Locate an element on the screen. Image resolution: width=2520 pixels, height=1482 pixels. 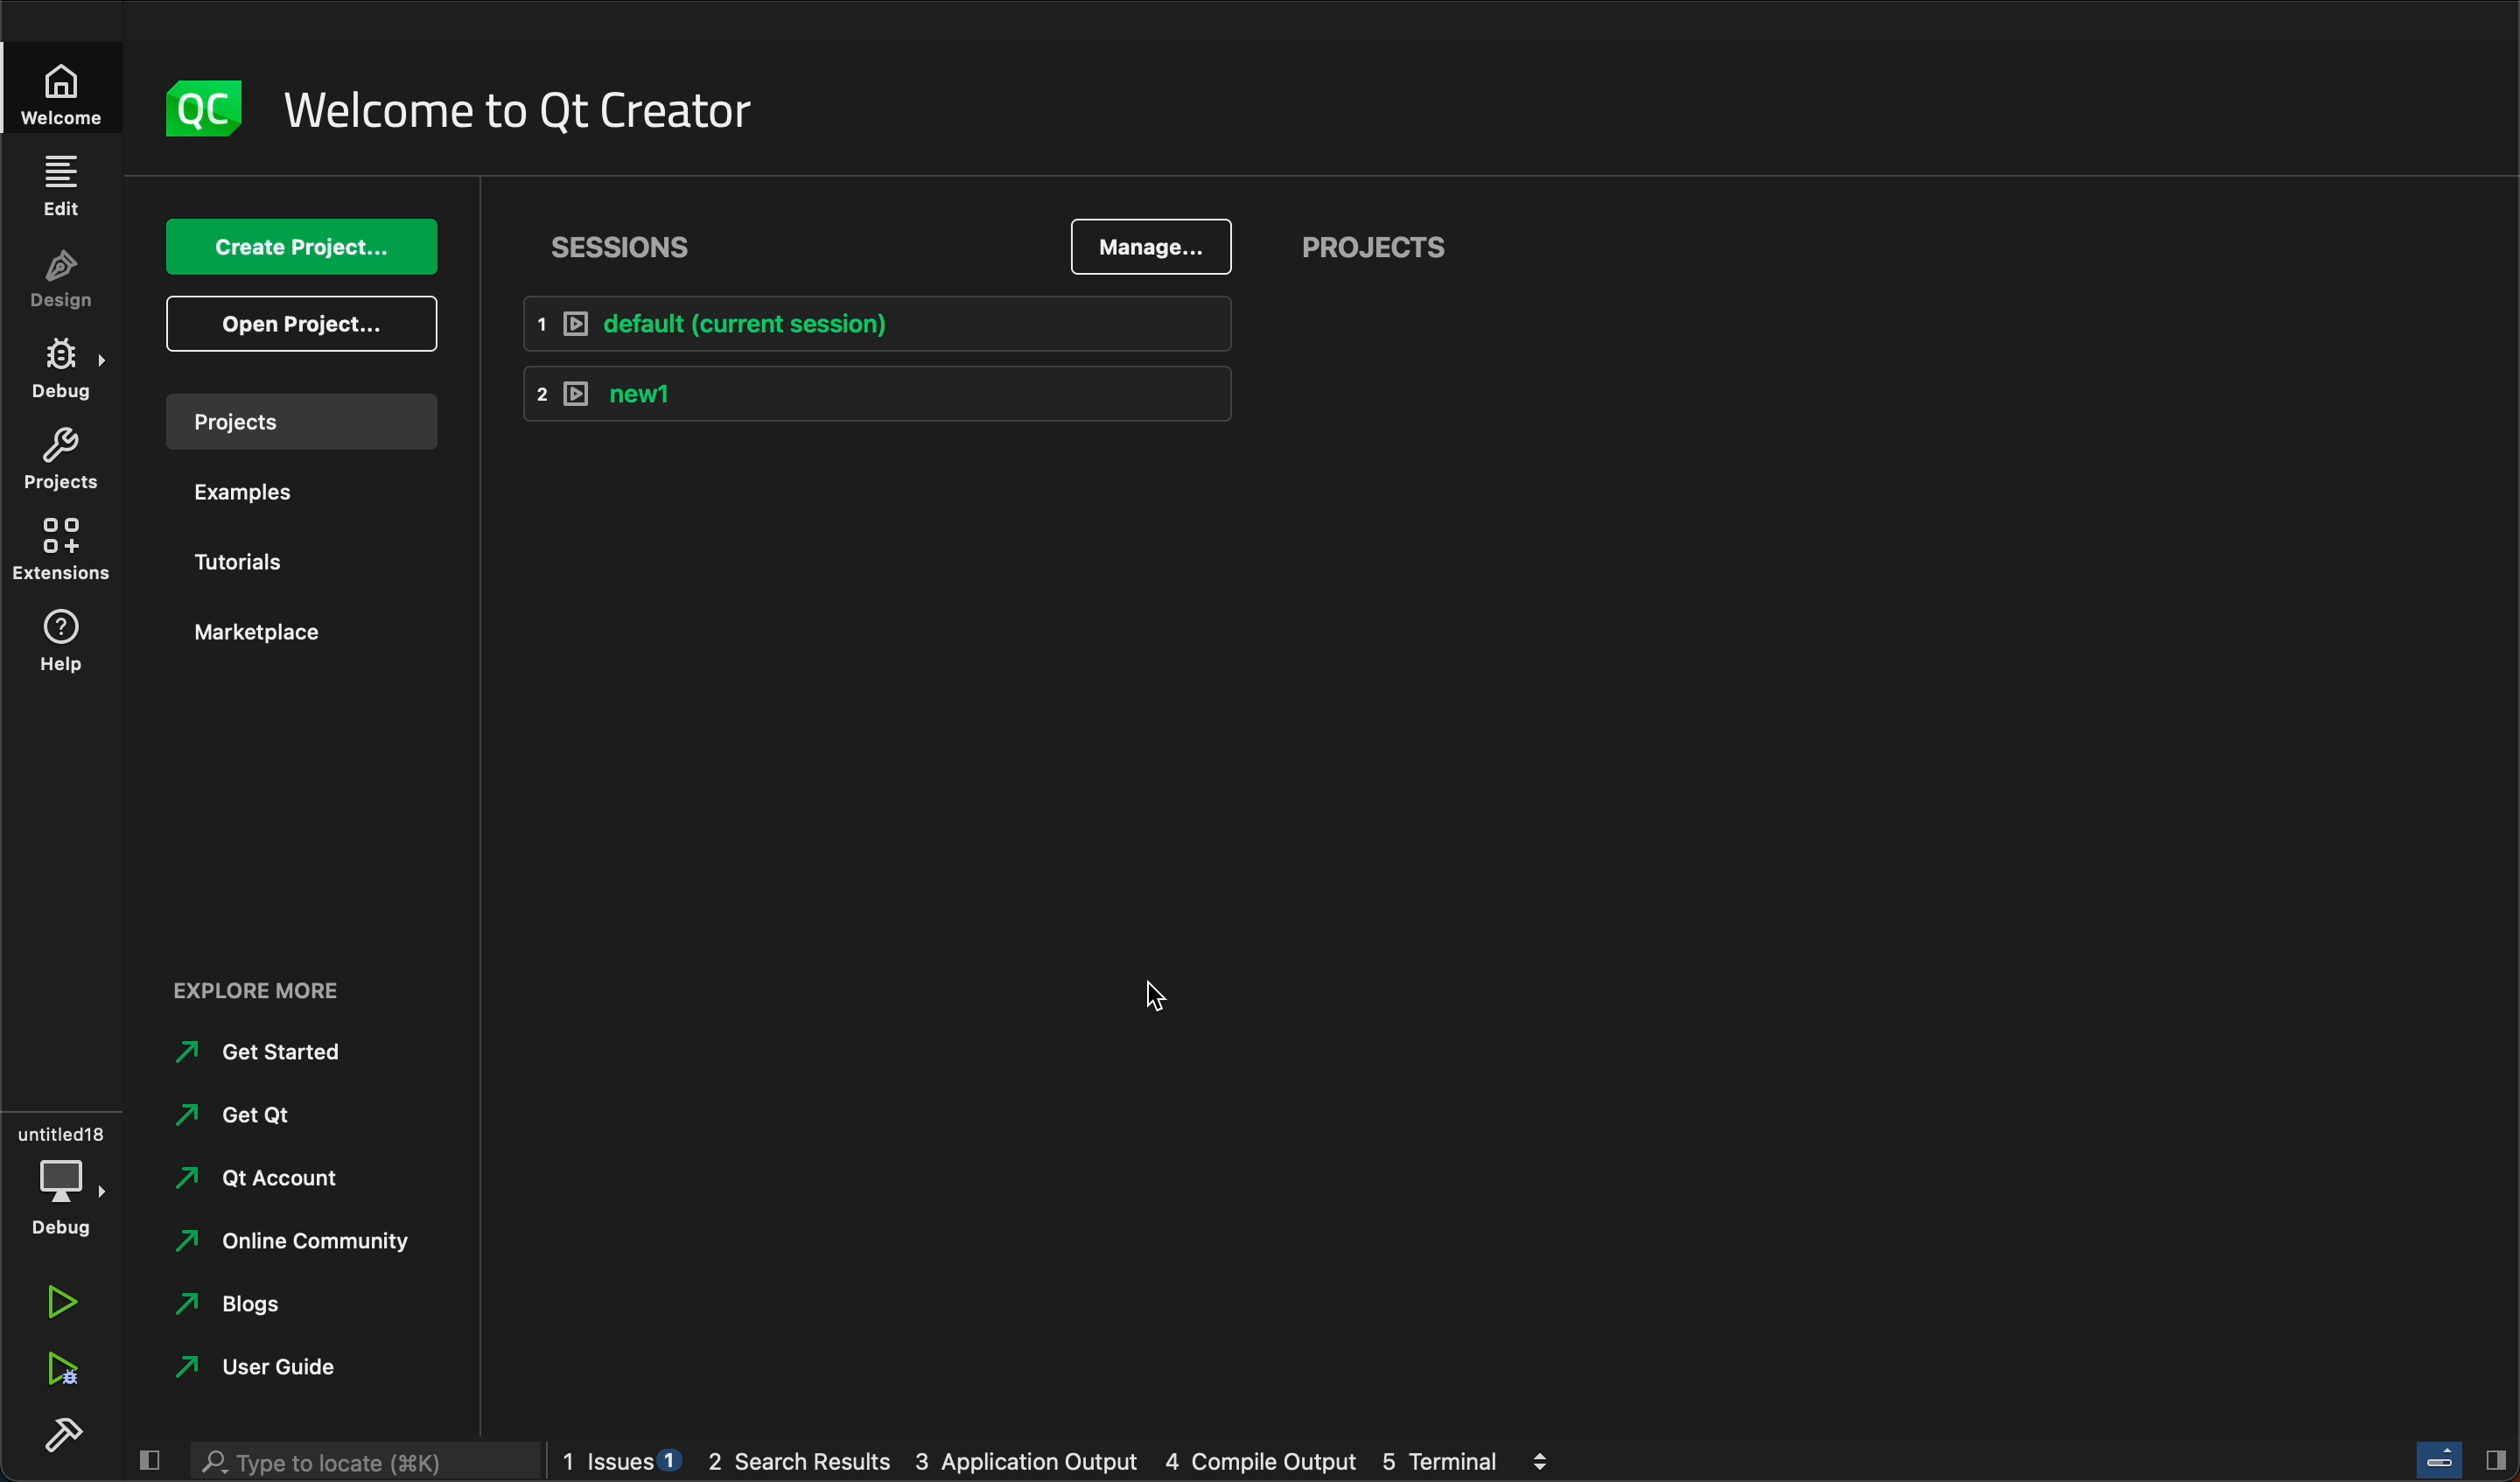
new1 is located at coordinates (881, 394).